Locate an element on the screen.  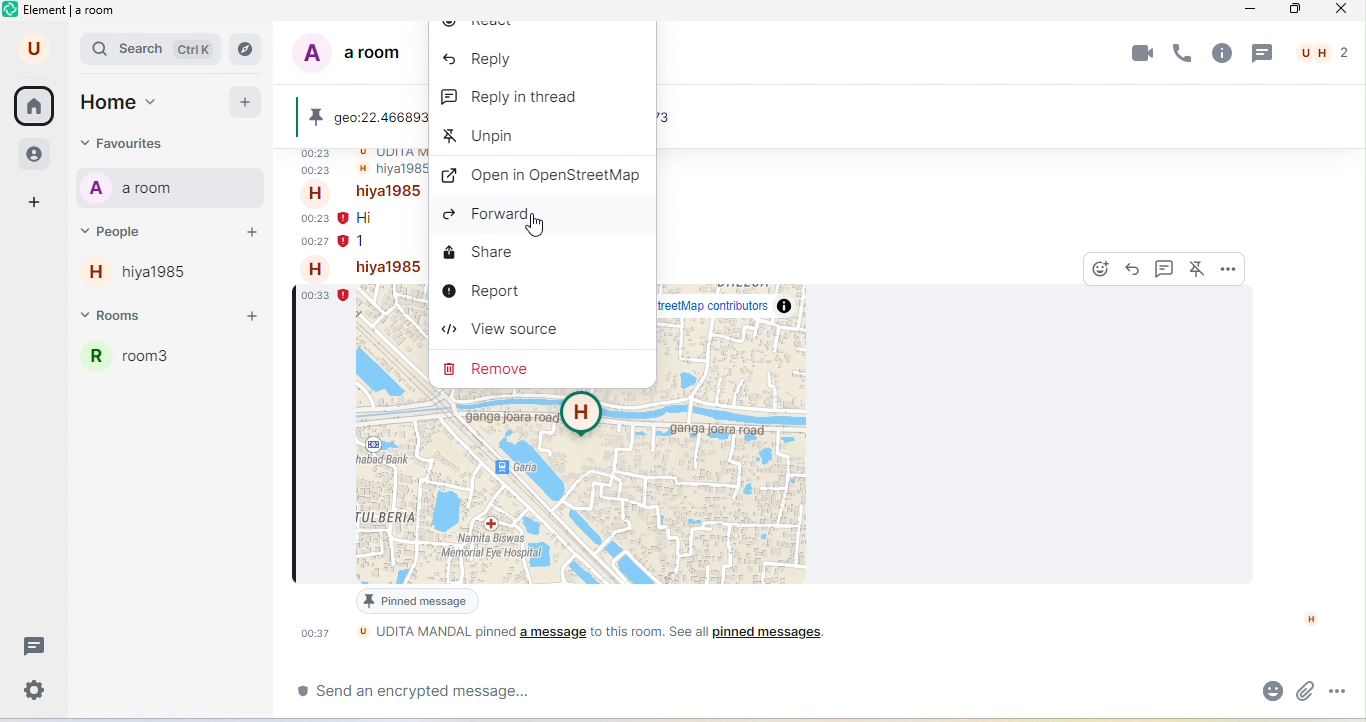
room info is located at coordinates (1222, 53).